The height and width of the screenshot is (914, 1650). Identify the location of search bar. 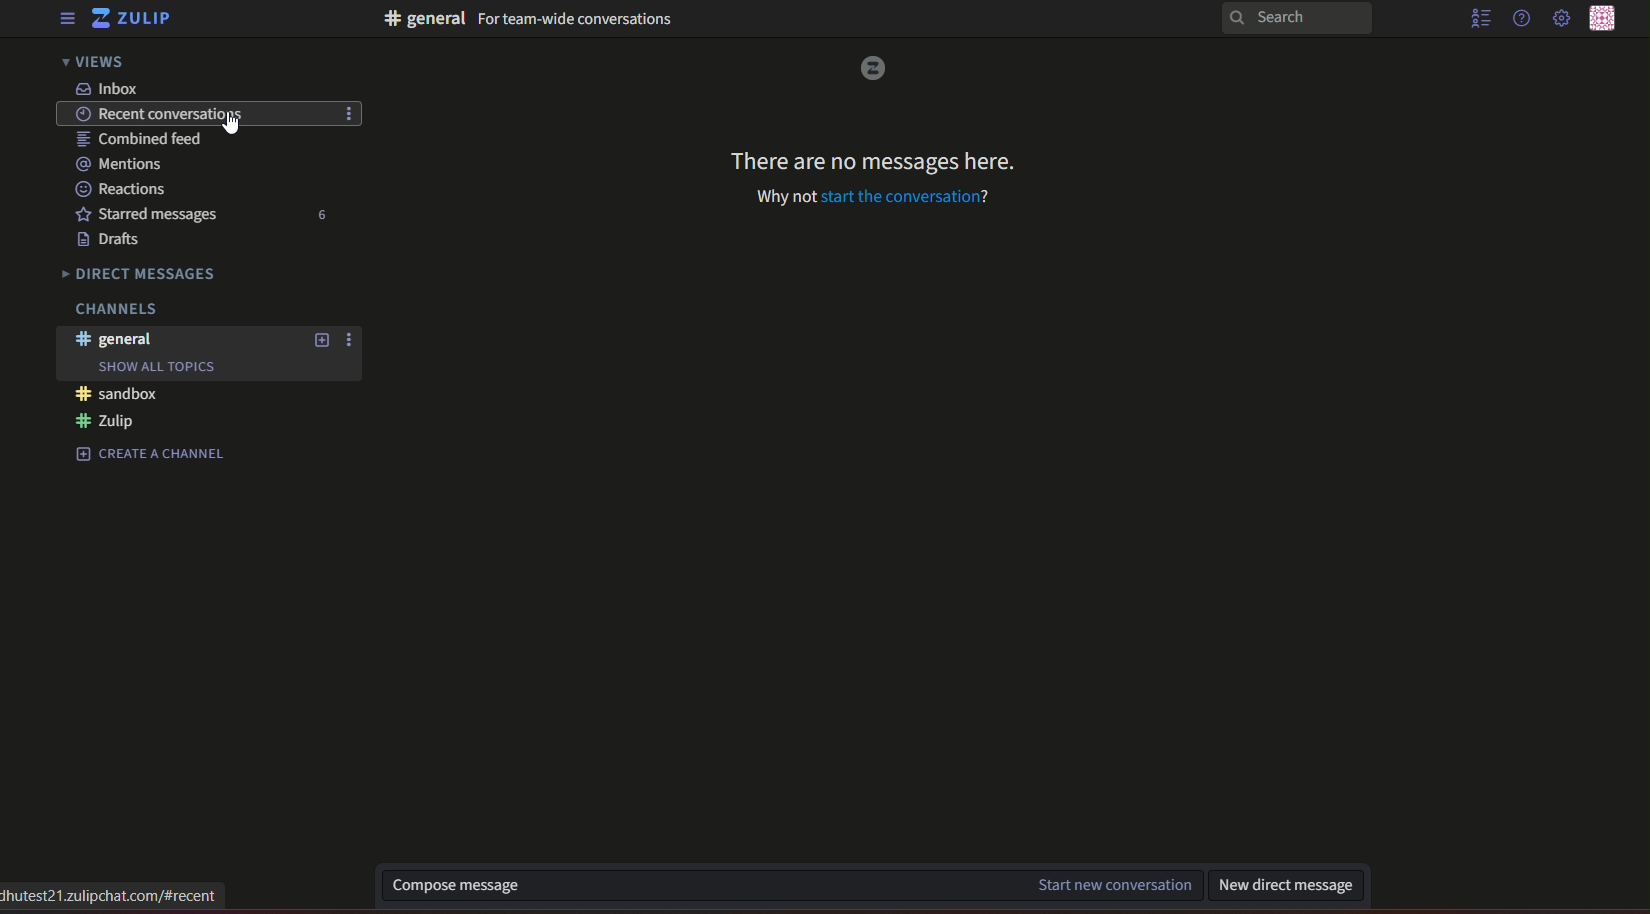
(1293, 17).